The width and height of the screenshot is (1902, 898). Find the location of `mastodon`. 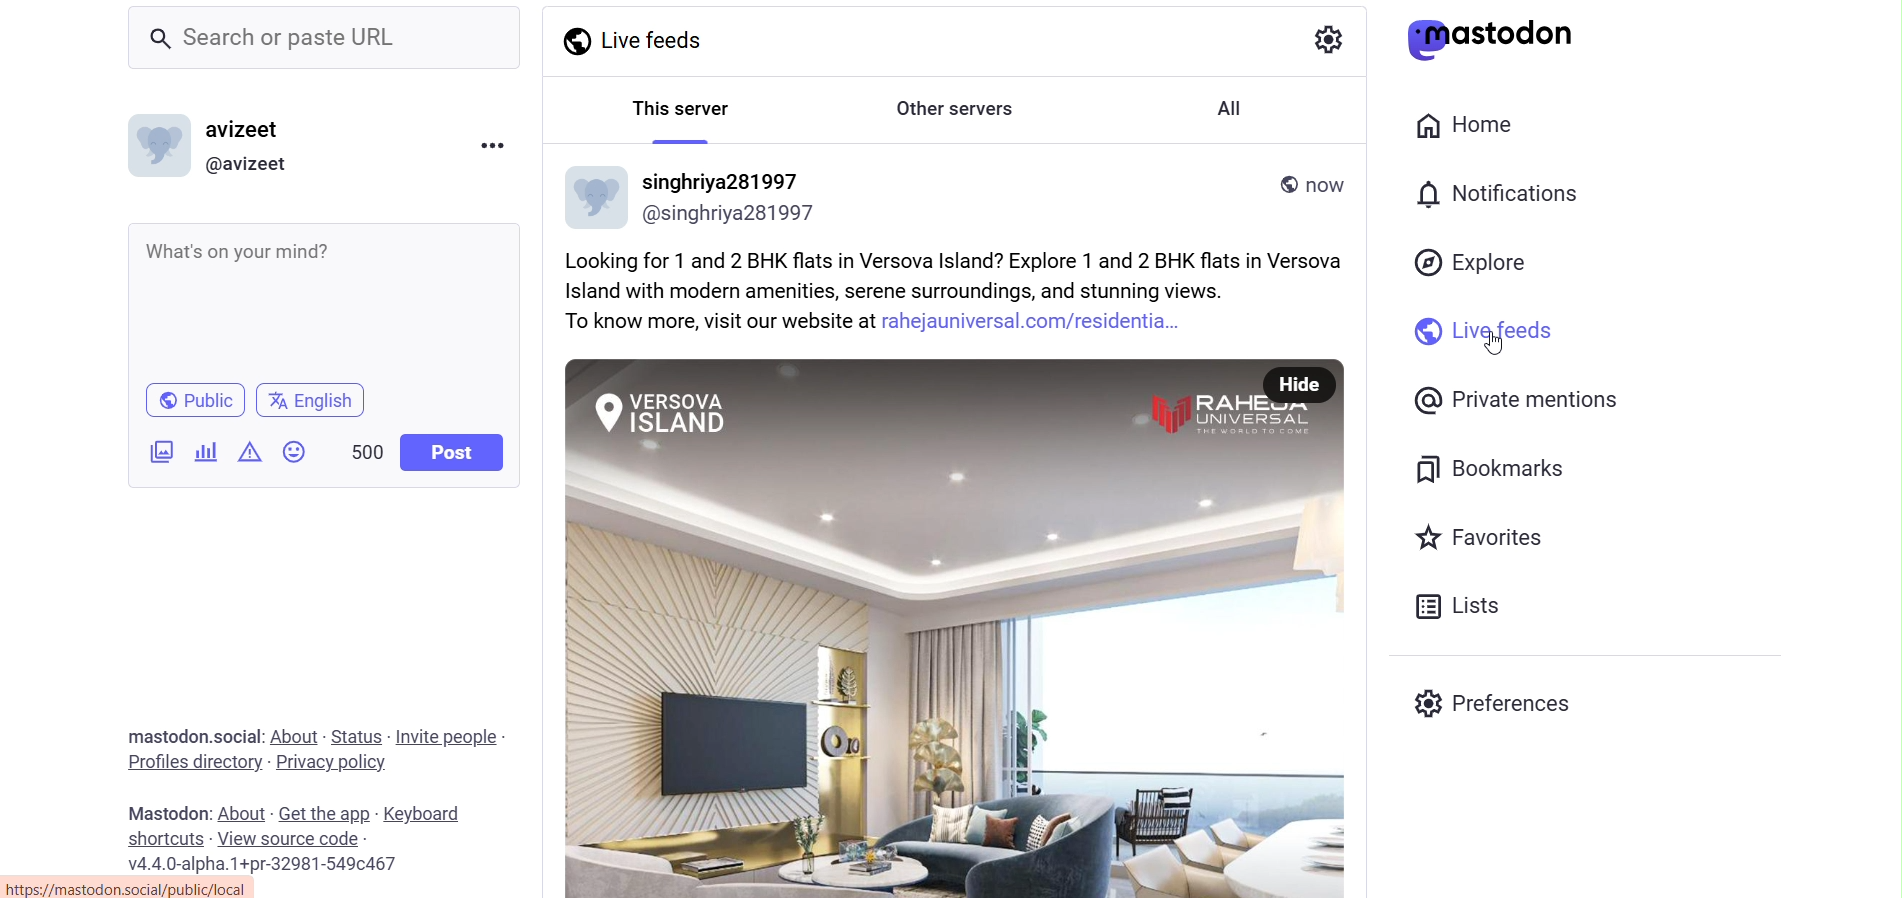

mastodon is located at coordinates (1507, 39).